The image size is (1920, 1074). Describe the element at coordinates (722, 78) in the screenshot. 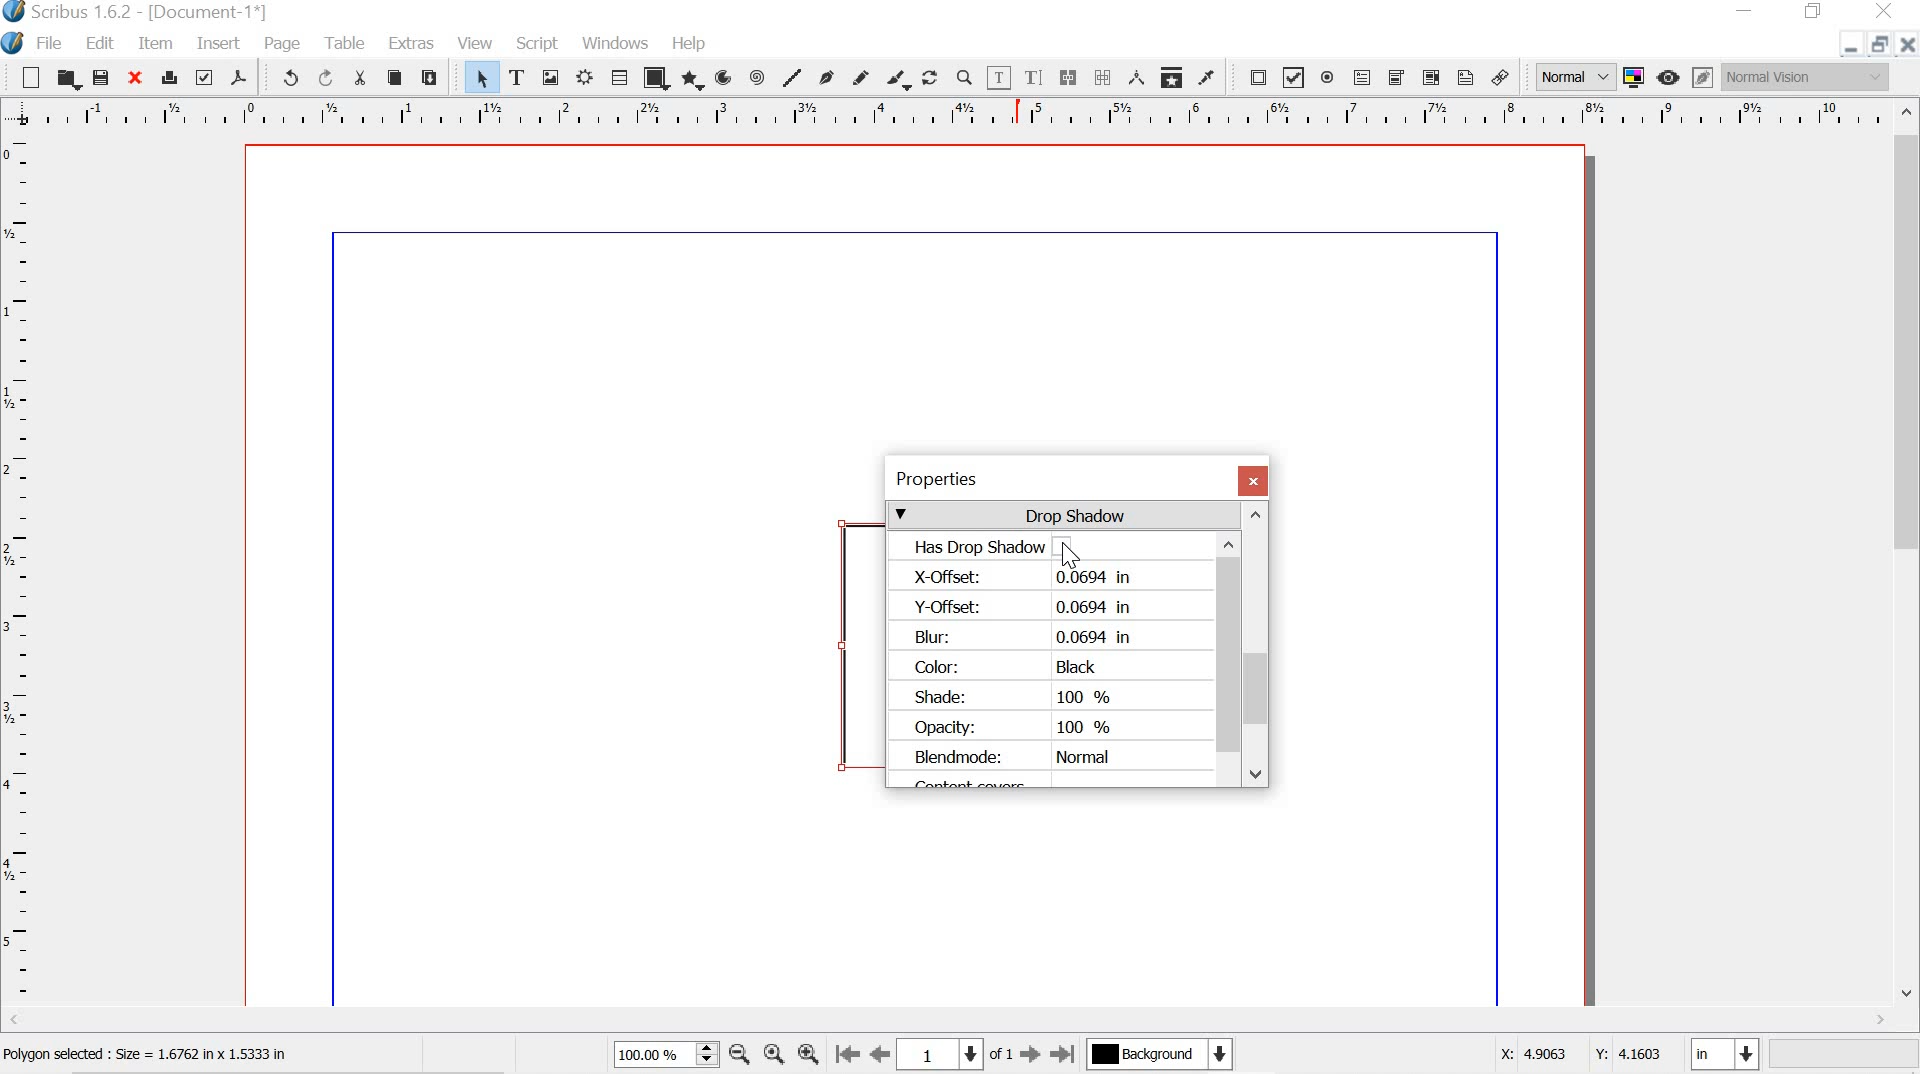

I see `arc` at that location.